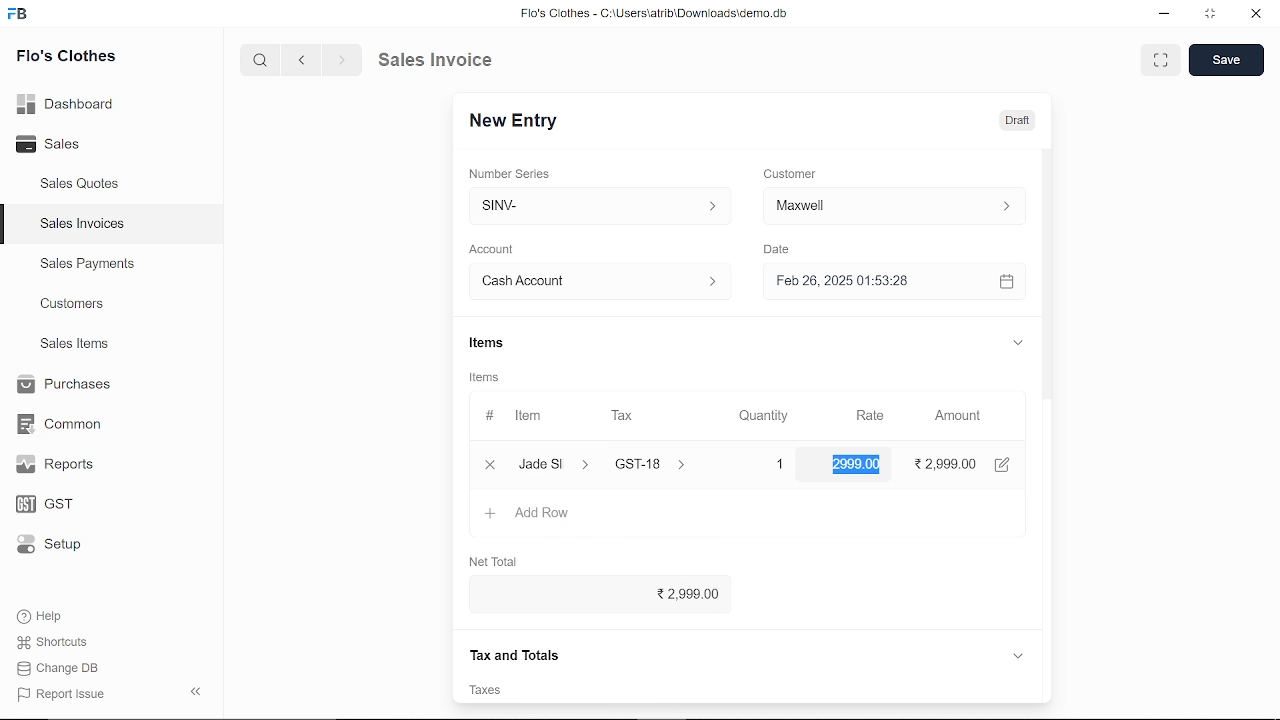 Image resolution: width=1280 pixels, height=720 pixels. Describe the element at coordinates (1254, 15) in the screenshot. I see `close` at that location.